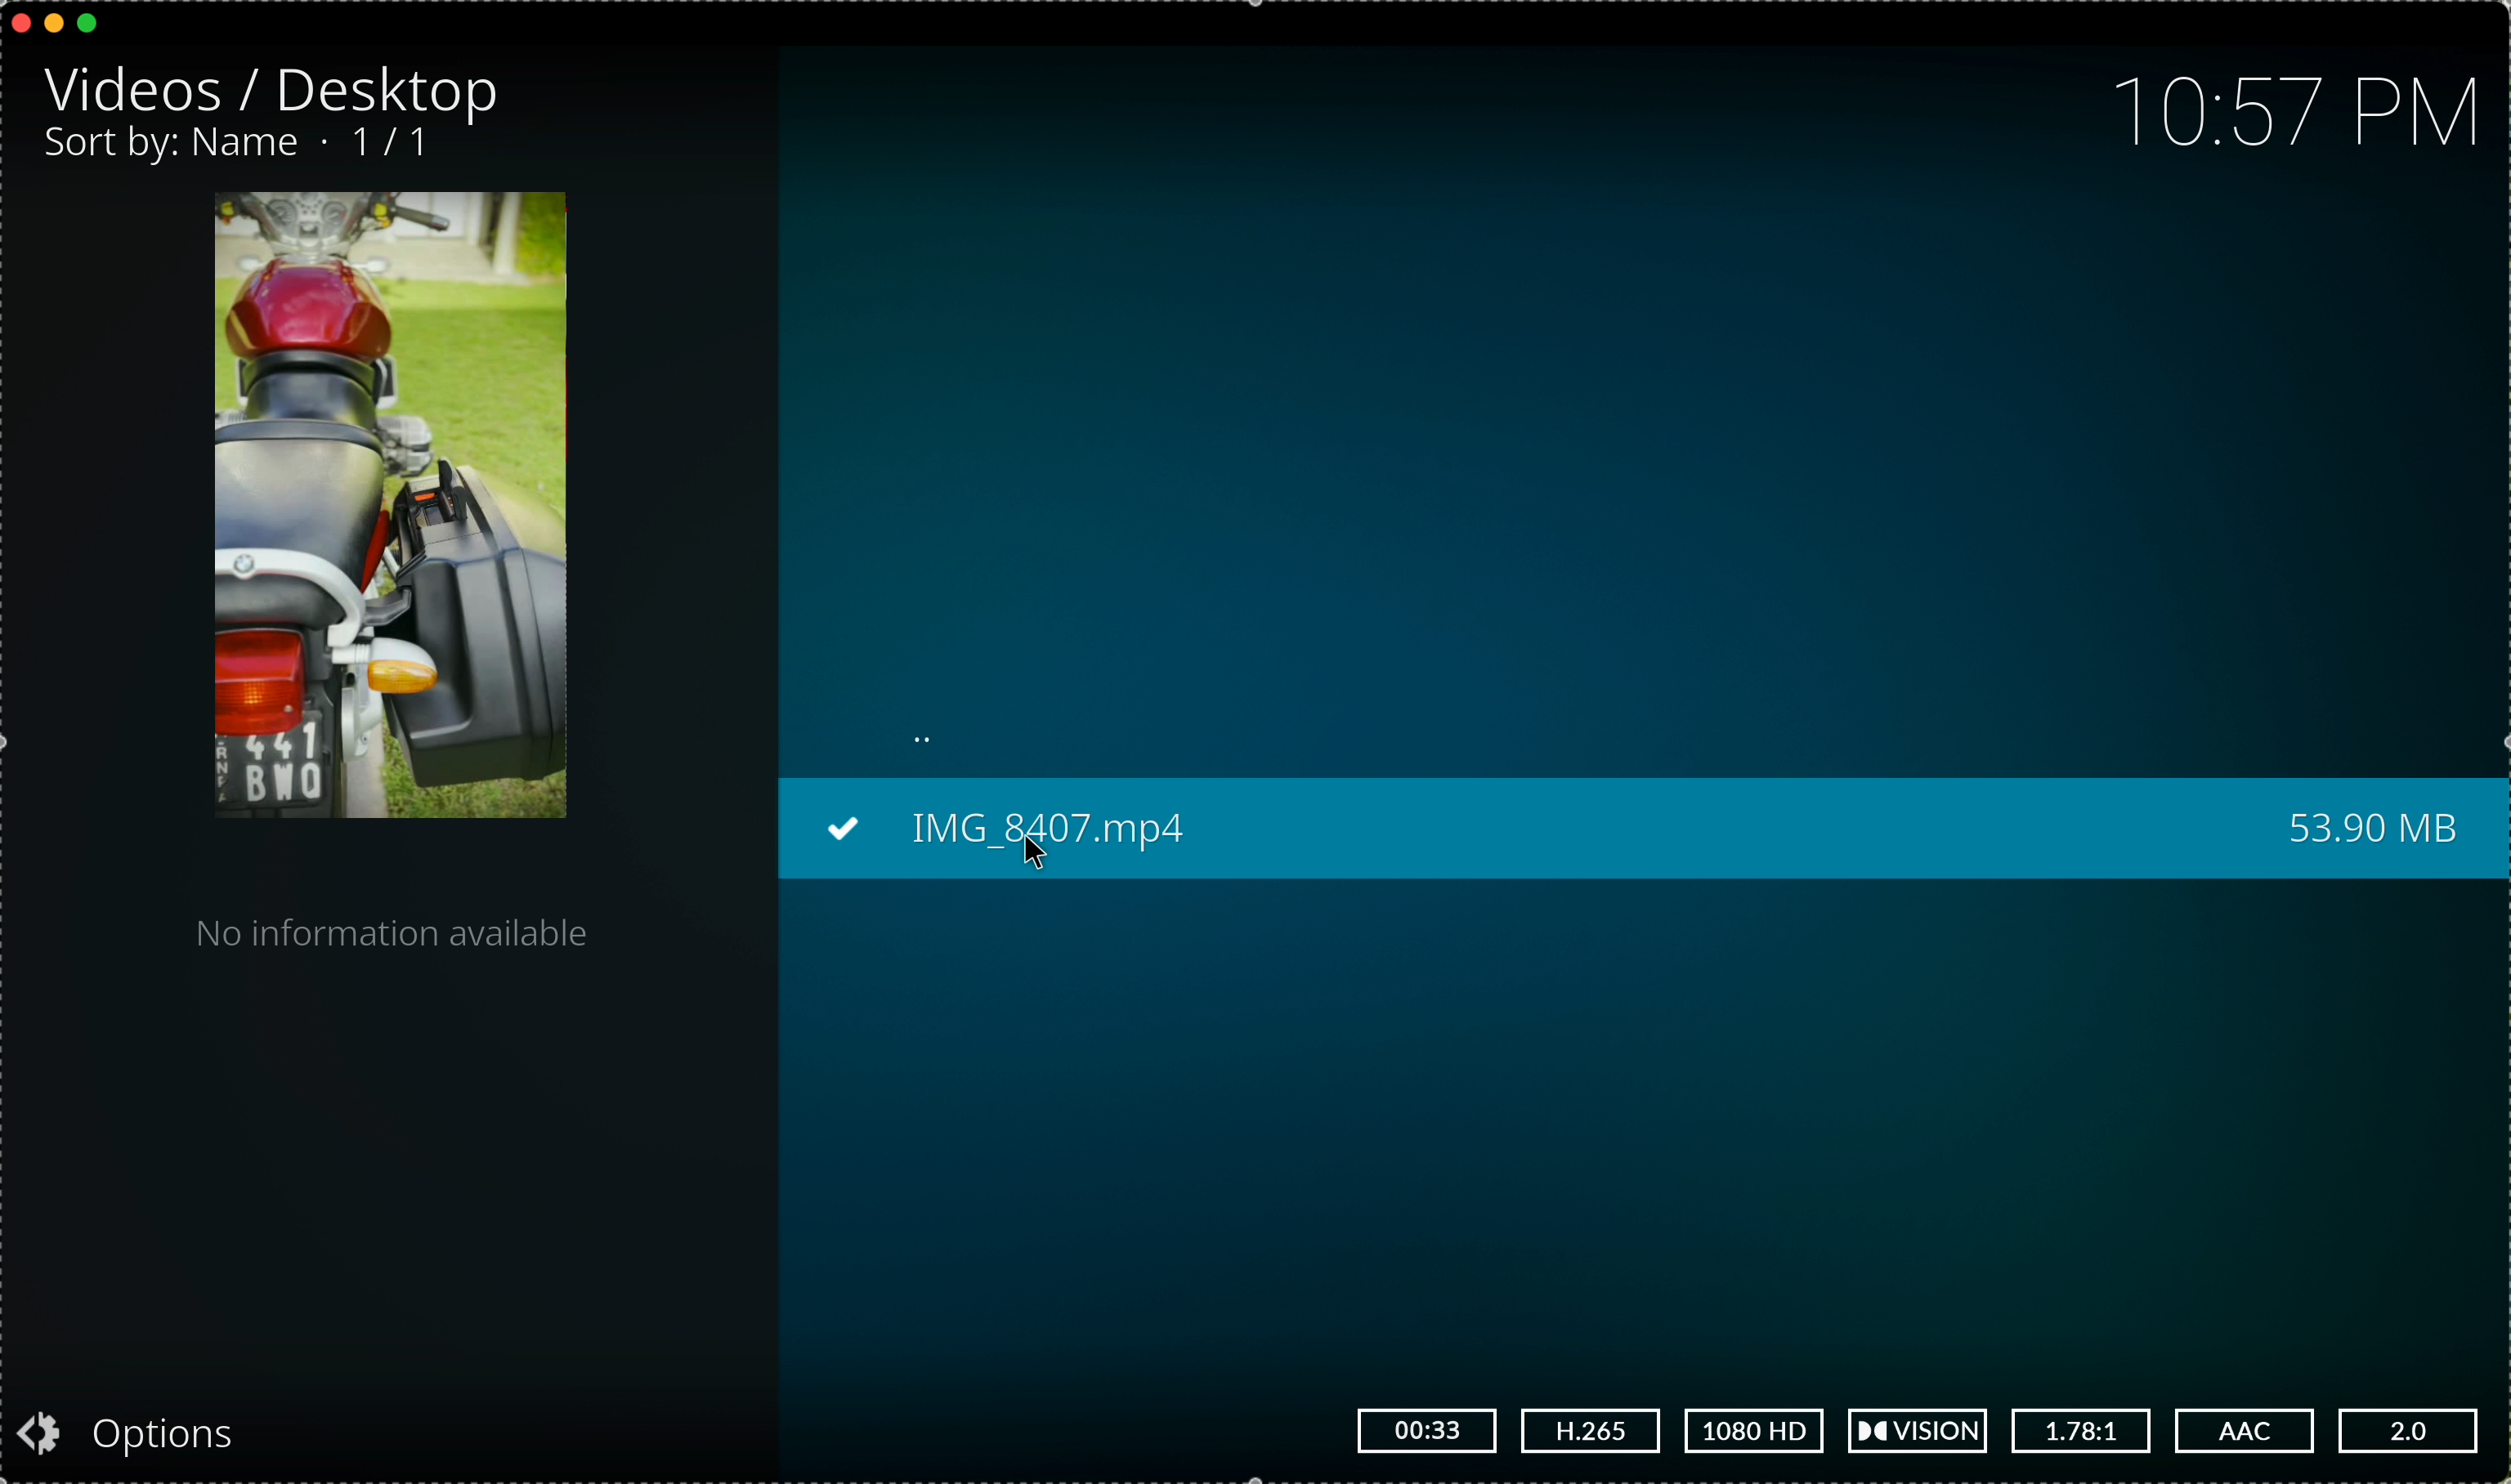 The height and width of the screenshot is (1484, 2511). I want to click on video preview, so click(394, 508).